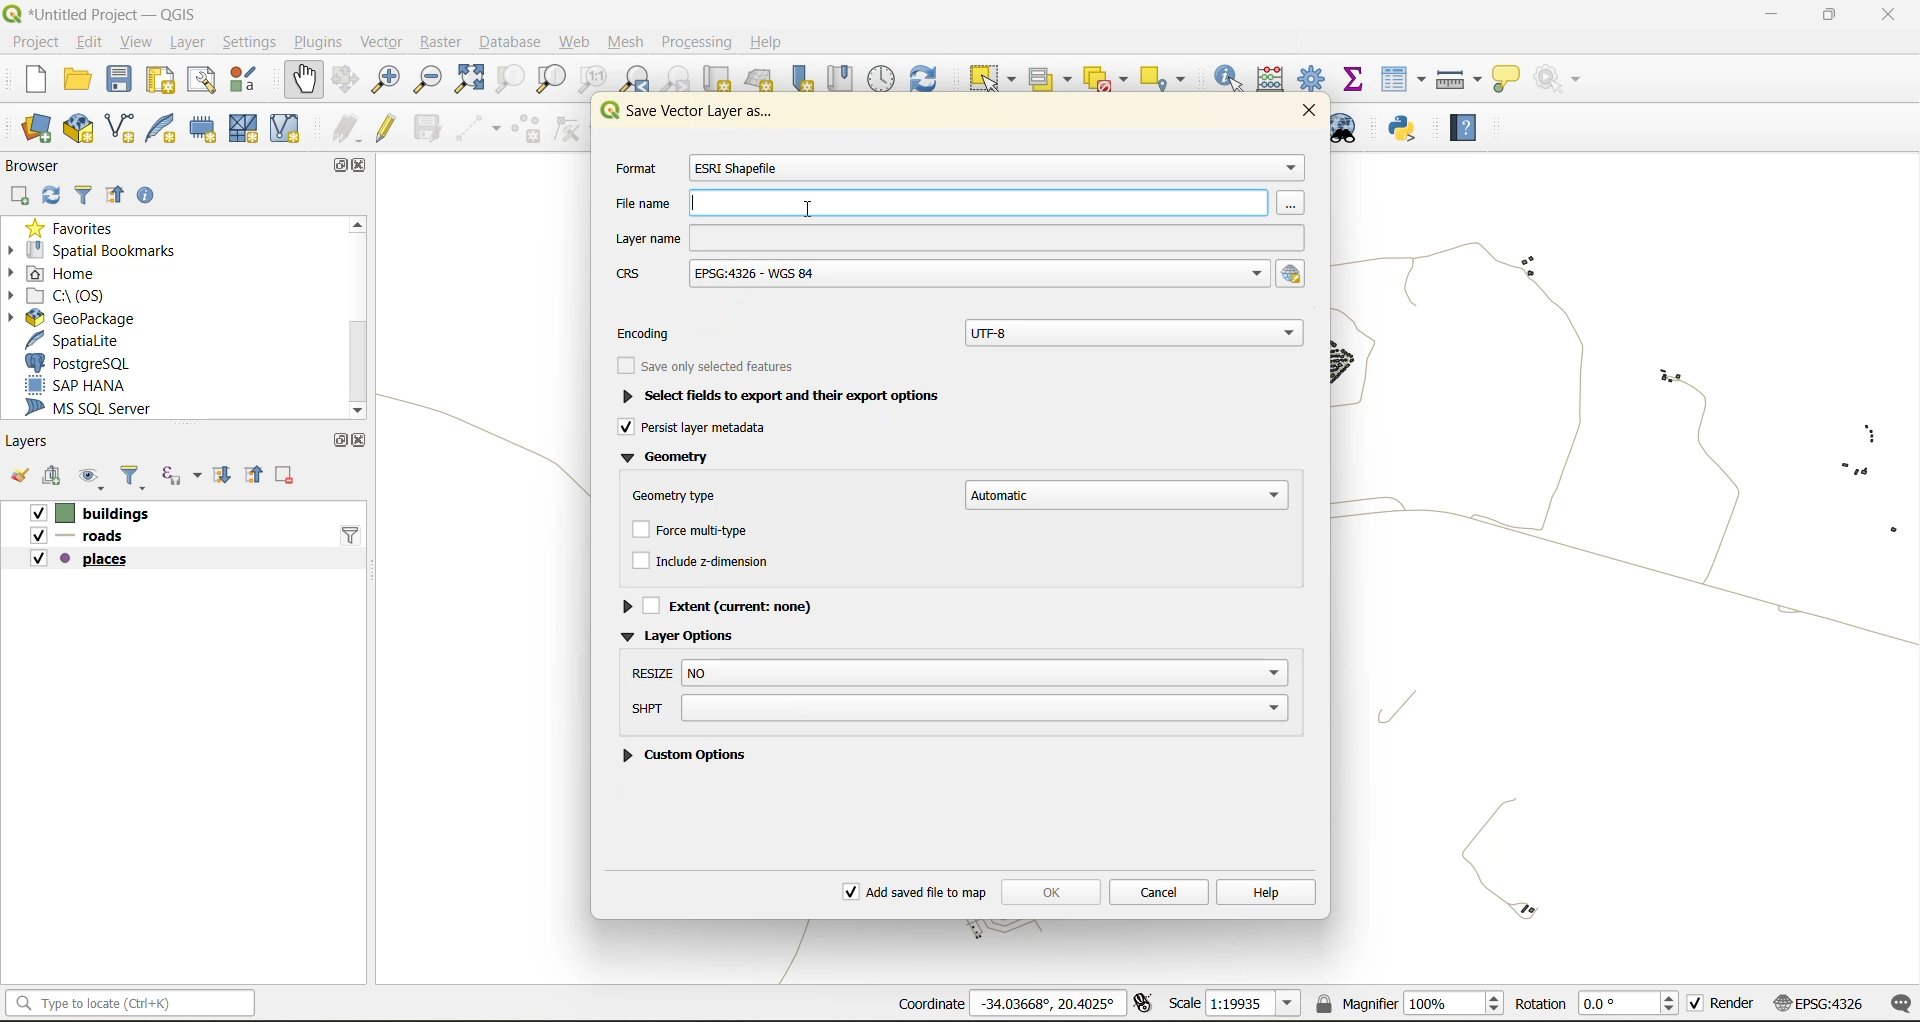  Describe the element at coordinates (1234, 78) in the screenshot. I see `identify features` at that location.